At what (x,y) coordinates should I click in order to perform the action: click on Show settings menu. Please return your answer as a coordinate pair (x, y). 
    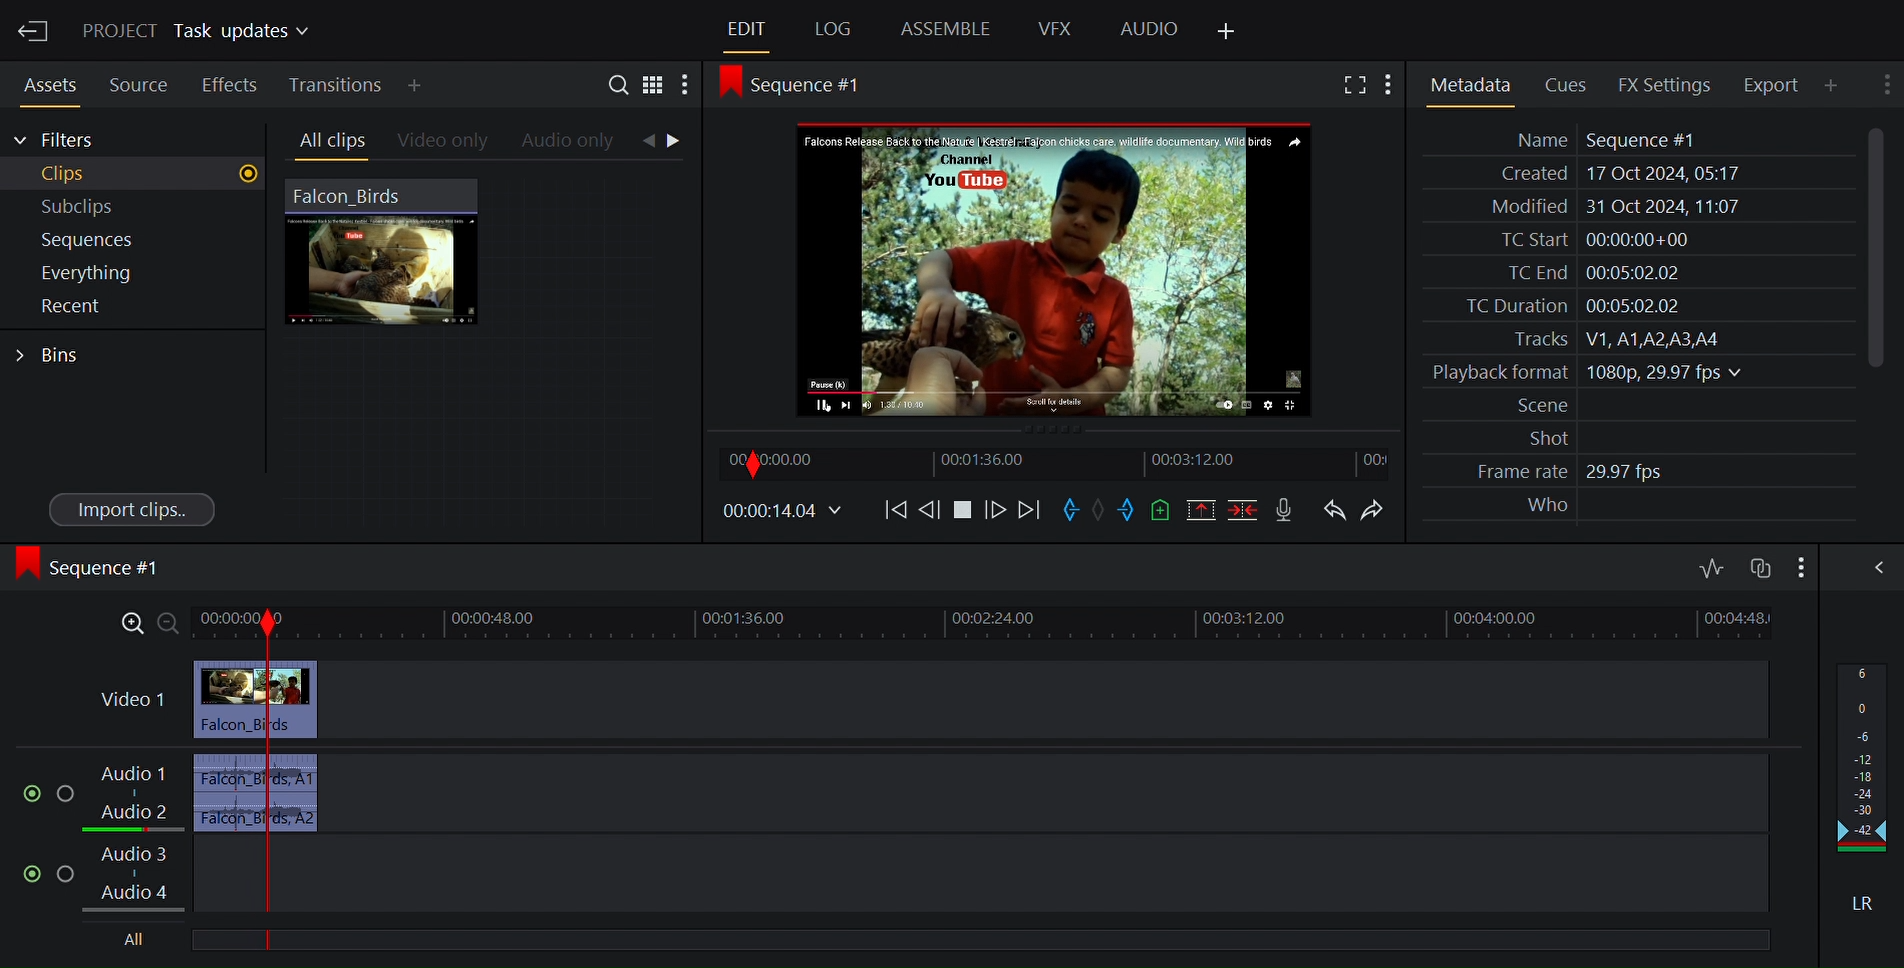
    Looking at the image, I should click on (687, 83).